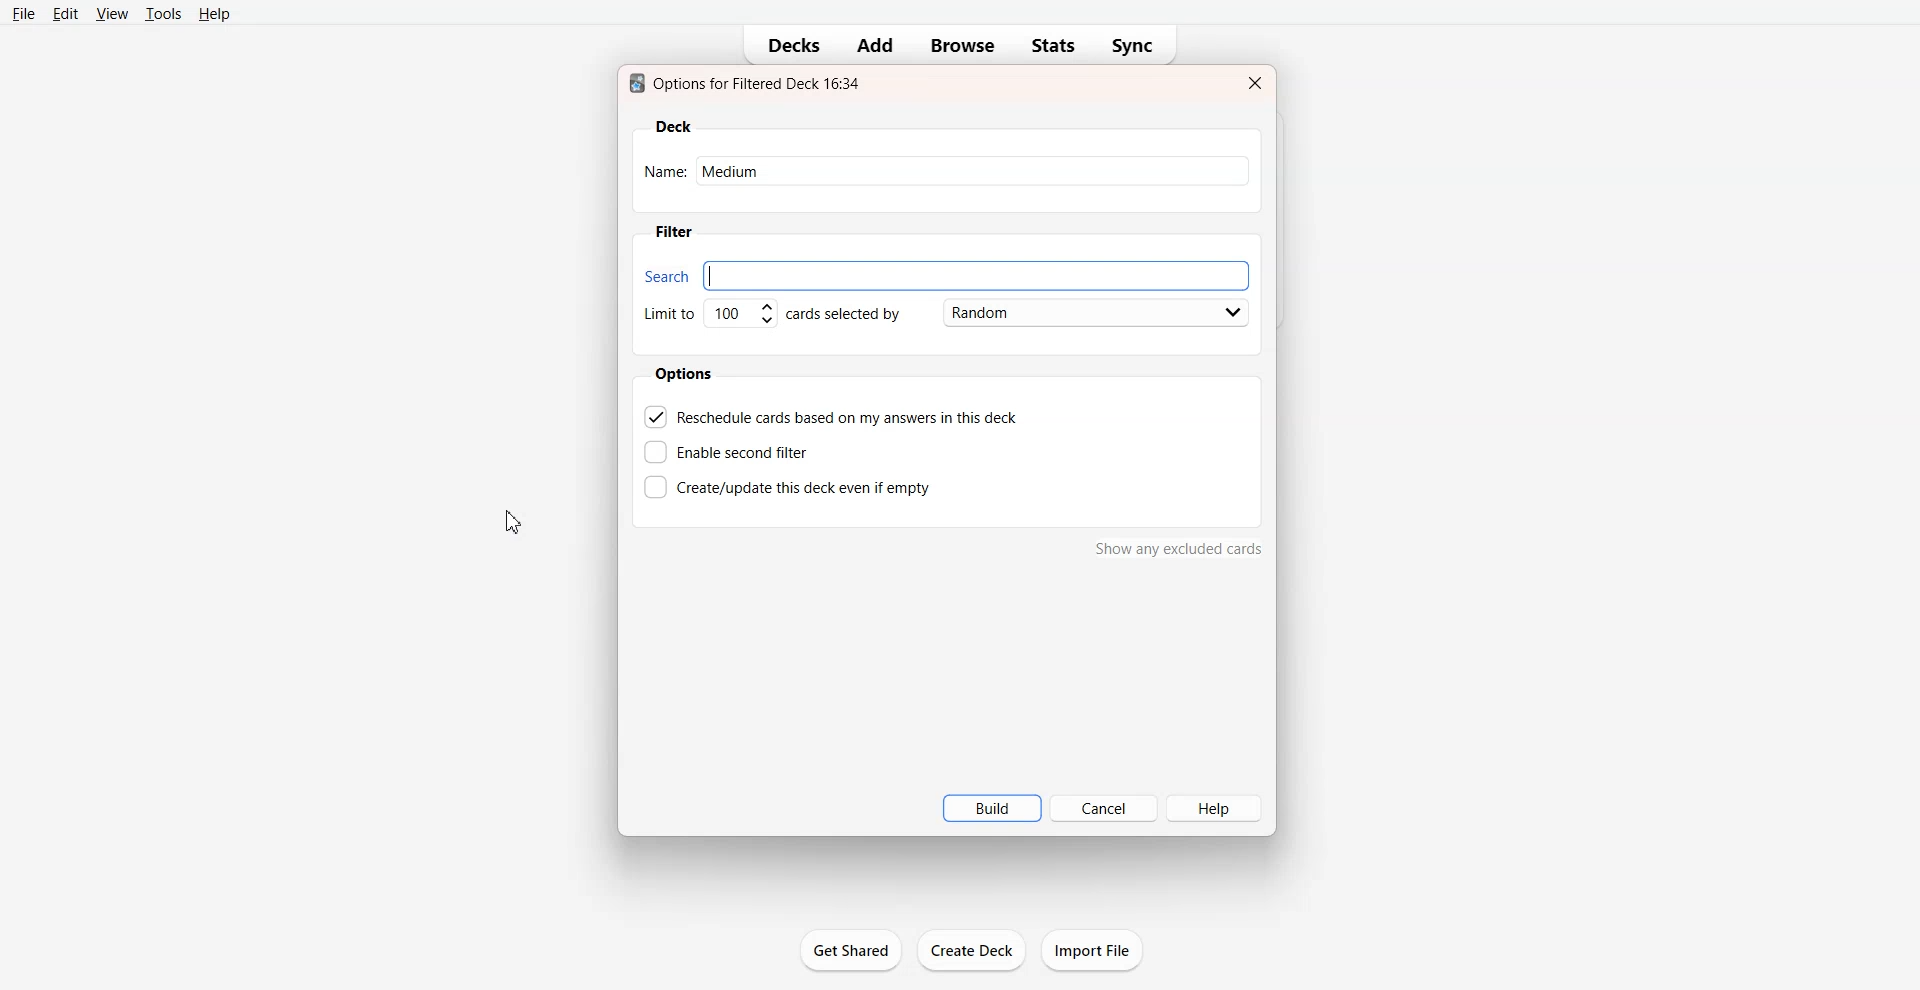  Describe the element at coordinates (1023, 312) in the screenshot. I see `Card Selected by Random` at that location.